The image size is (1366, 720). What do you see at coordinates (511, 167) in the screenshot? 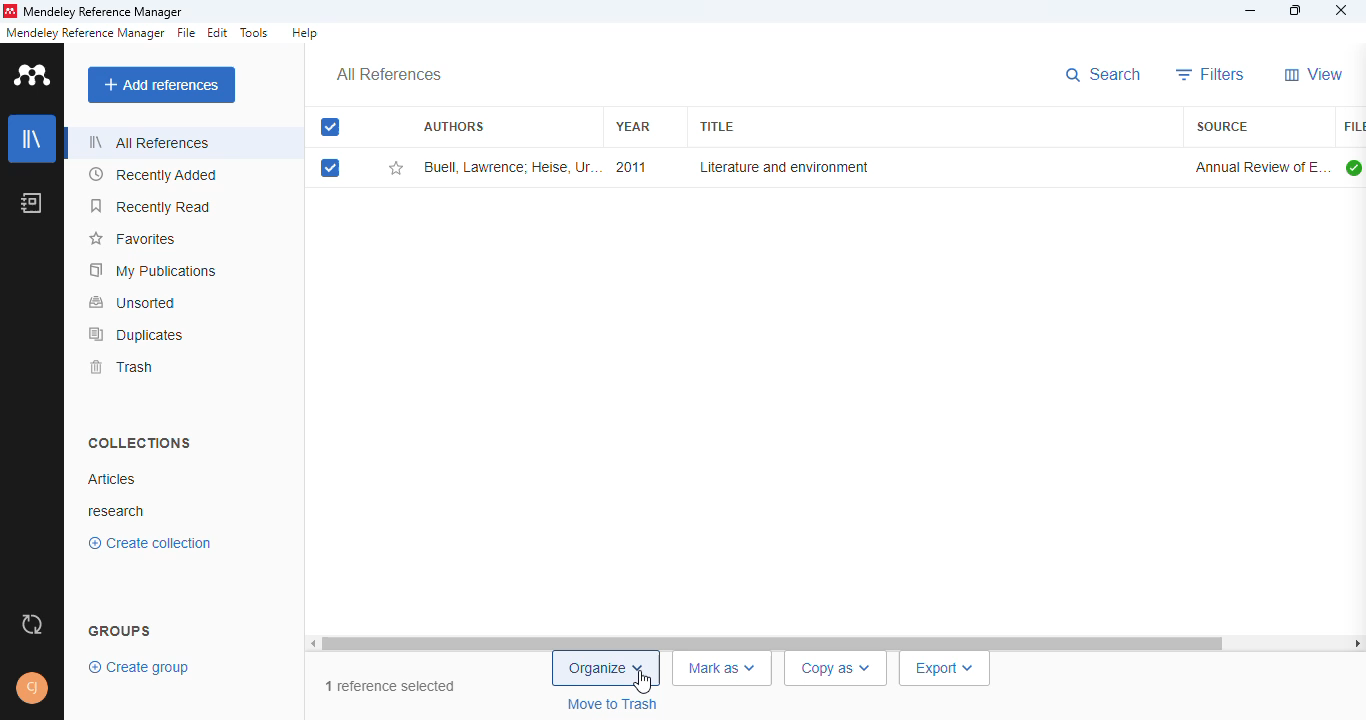
I see `Buell Lawrence; Heise U, ThornberK` at bounding box center [511, 167].